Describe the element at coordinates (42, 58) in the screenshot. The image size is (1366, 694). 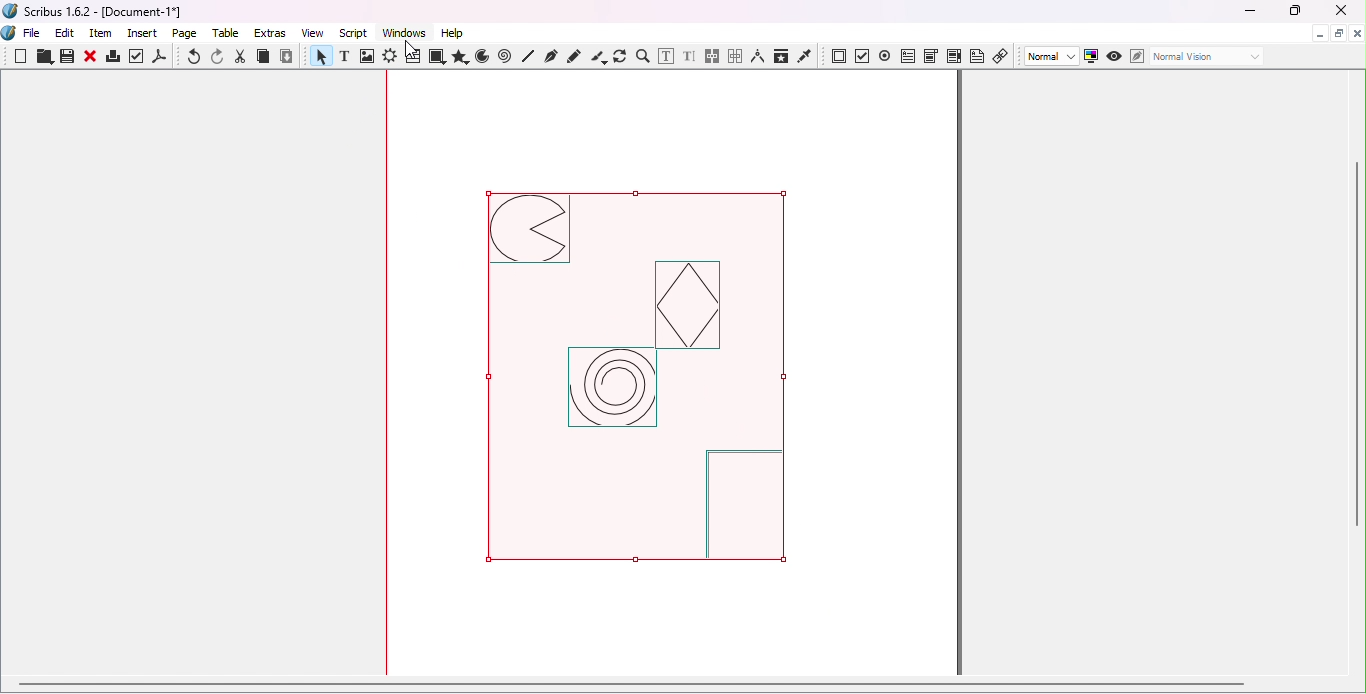
I see `Open` at that location.